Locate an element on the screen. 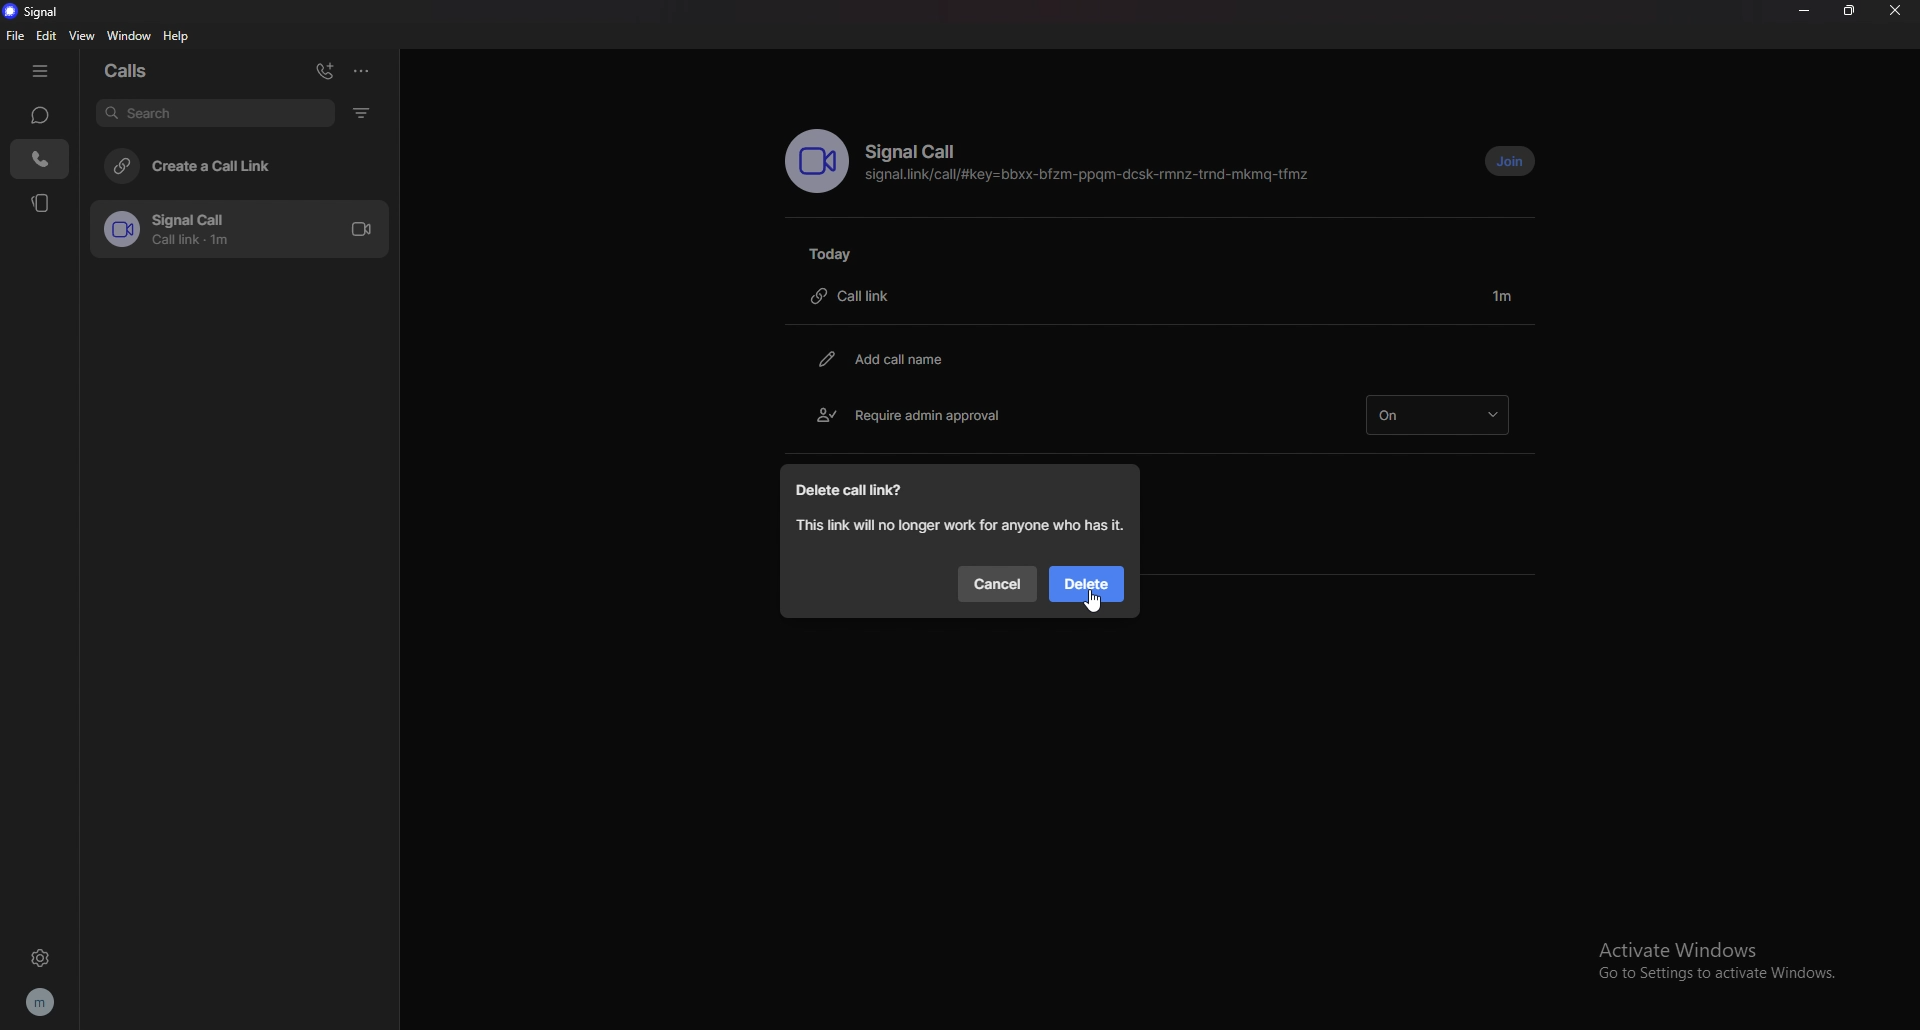  settings is located at coordinates (40, 959).